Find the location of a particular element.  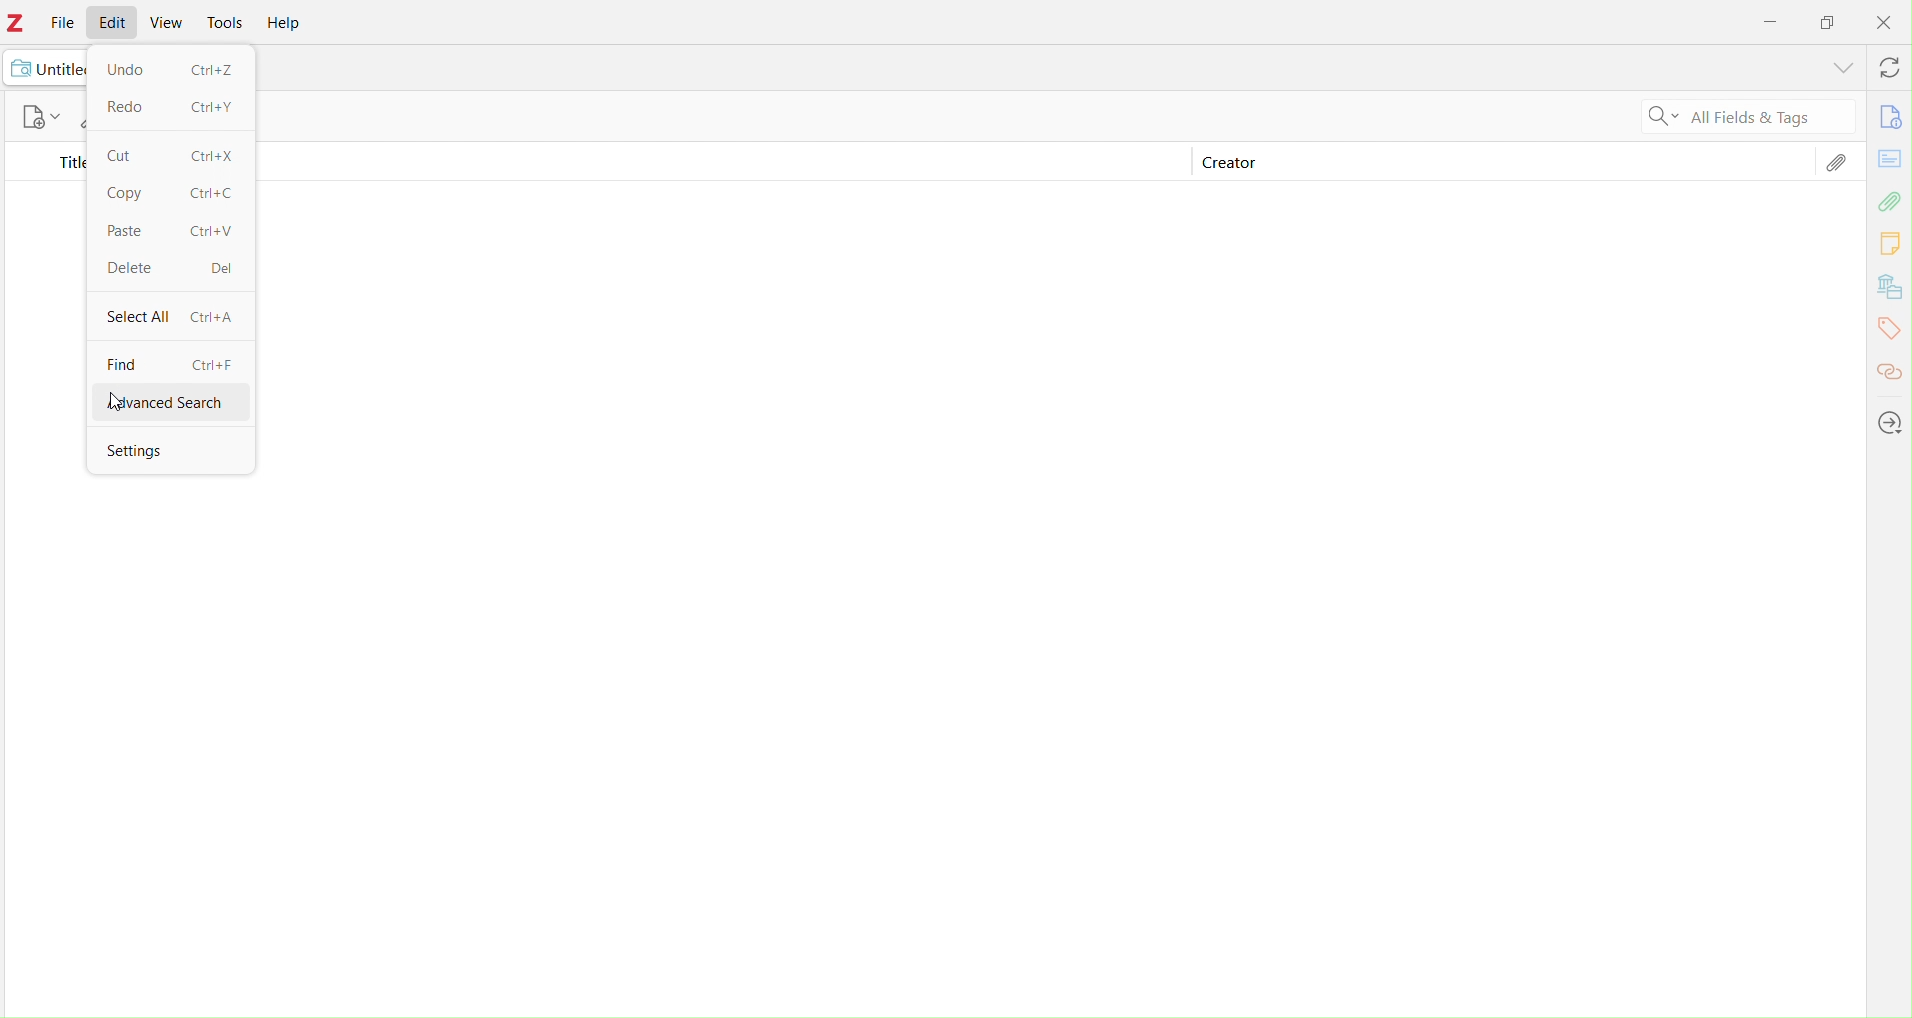

Refresh is located at coordinates (1884, 70).